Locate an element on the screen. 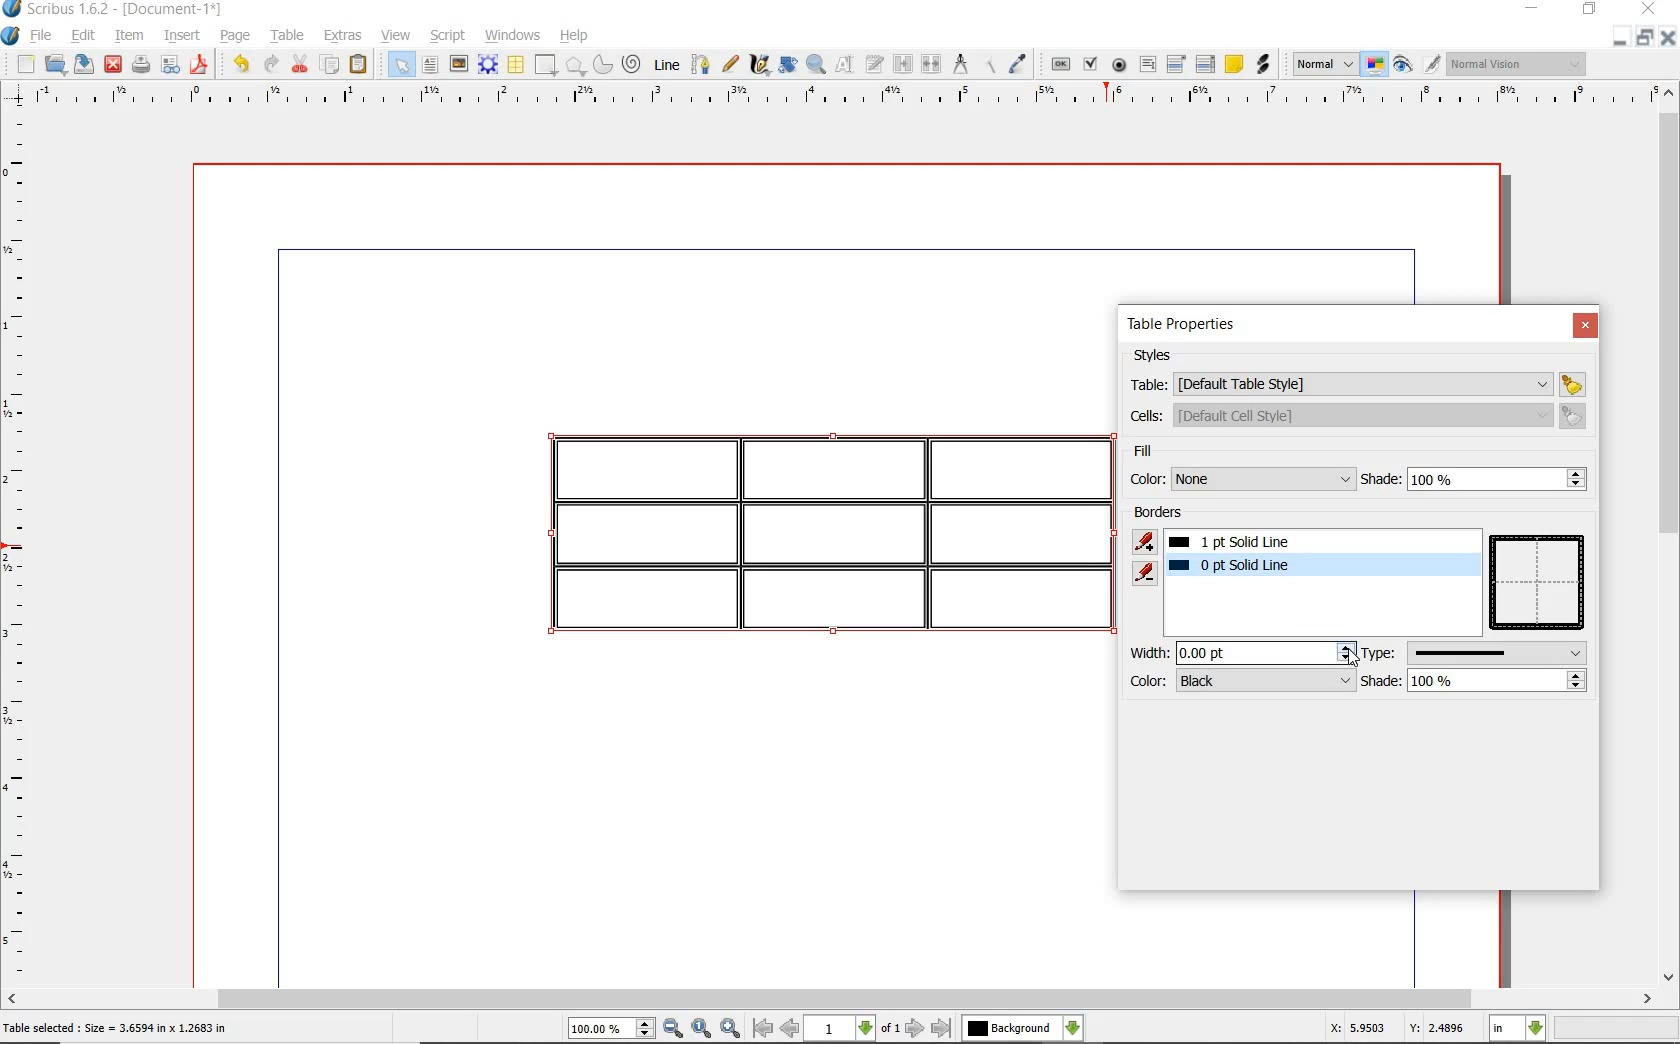  polygon is located at coordinates (576, 66).